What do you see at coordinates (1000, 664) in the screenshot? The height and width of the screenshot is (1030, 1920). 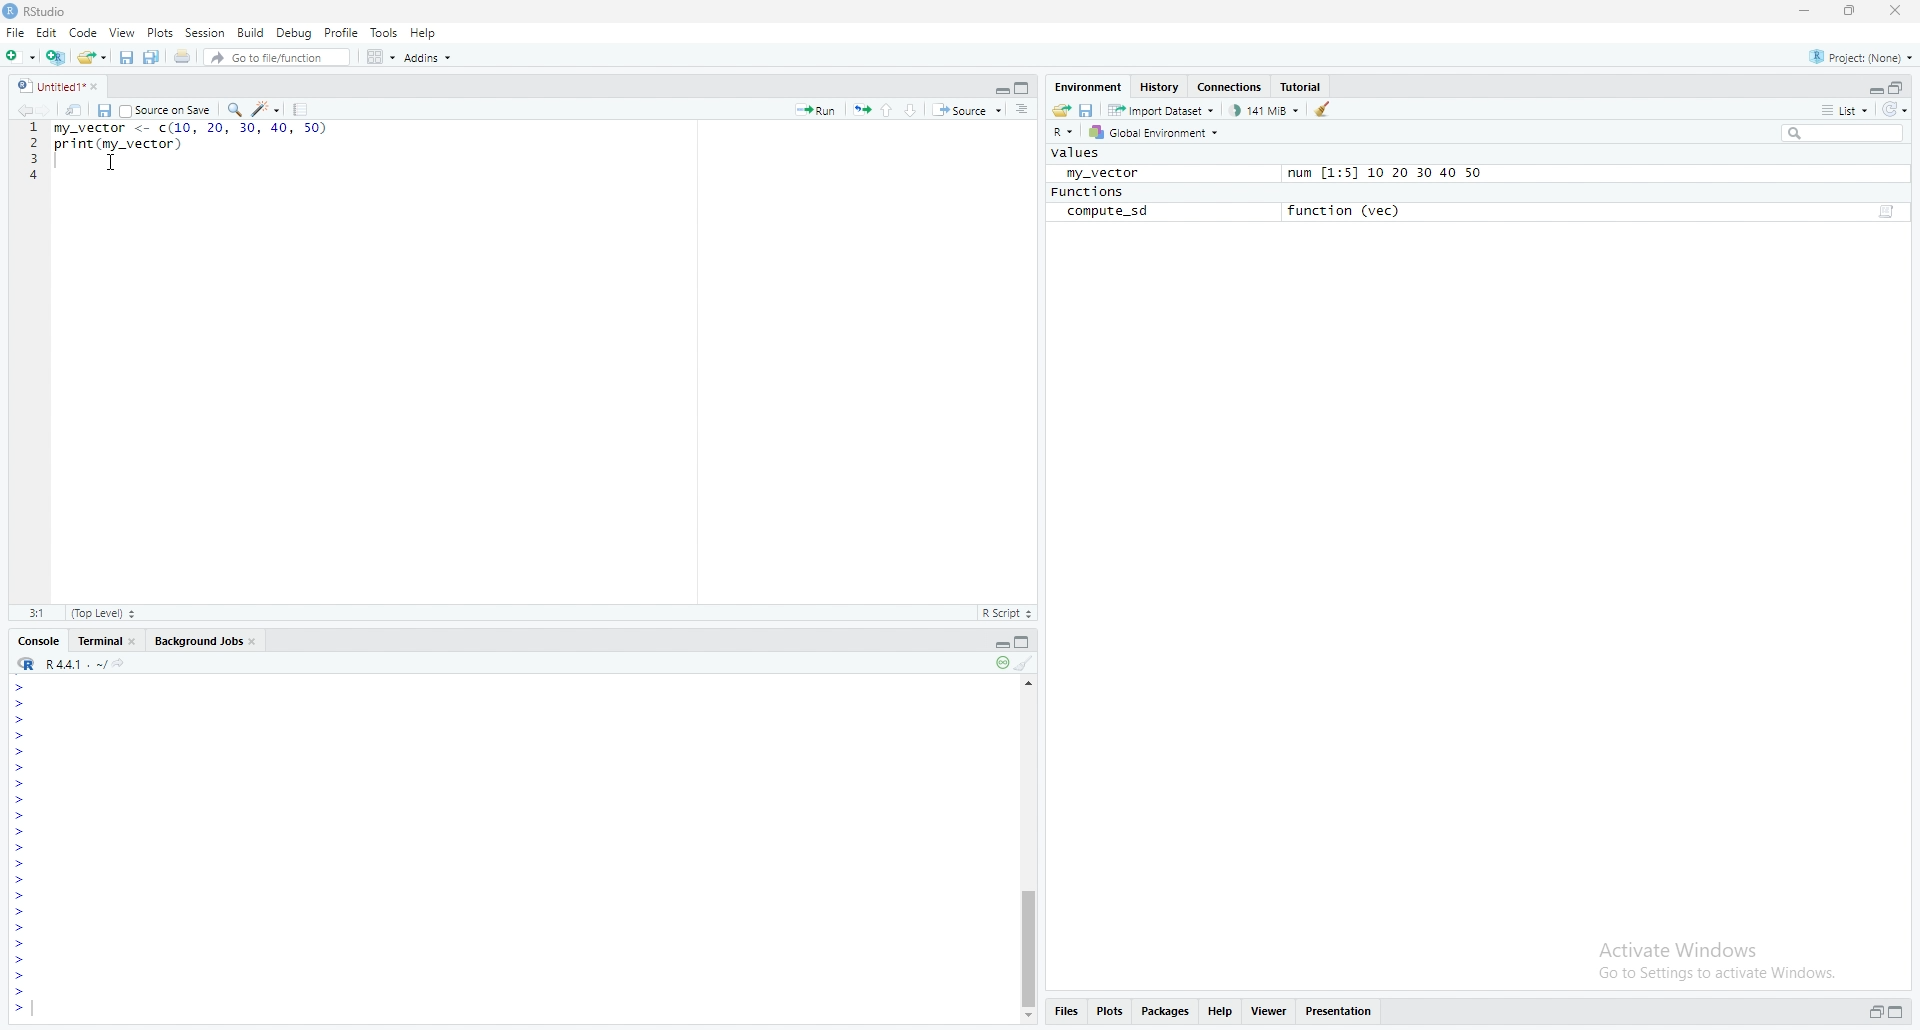 I see `Session suspend timeout passed: A child process is running` at bounding box center [1000, 664].